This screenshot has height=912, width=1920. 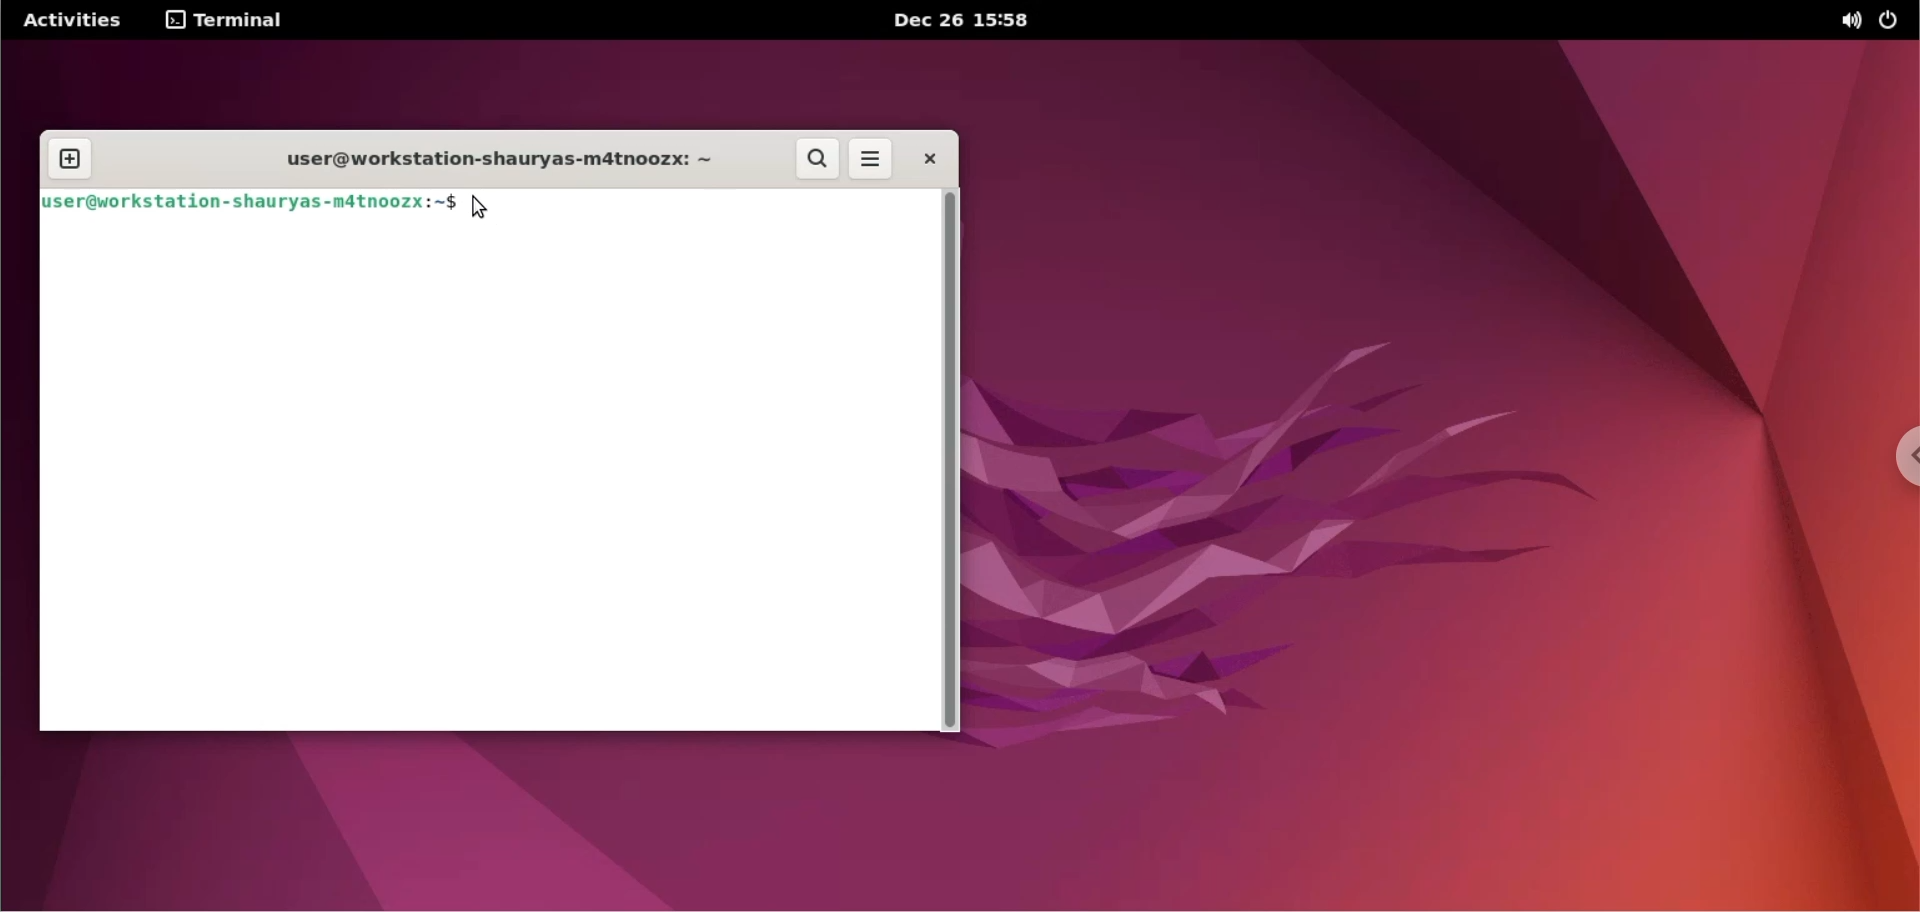 I want to click on power options, so click(x=1895, y=18).